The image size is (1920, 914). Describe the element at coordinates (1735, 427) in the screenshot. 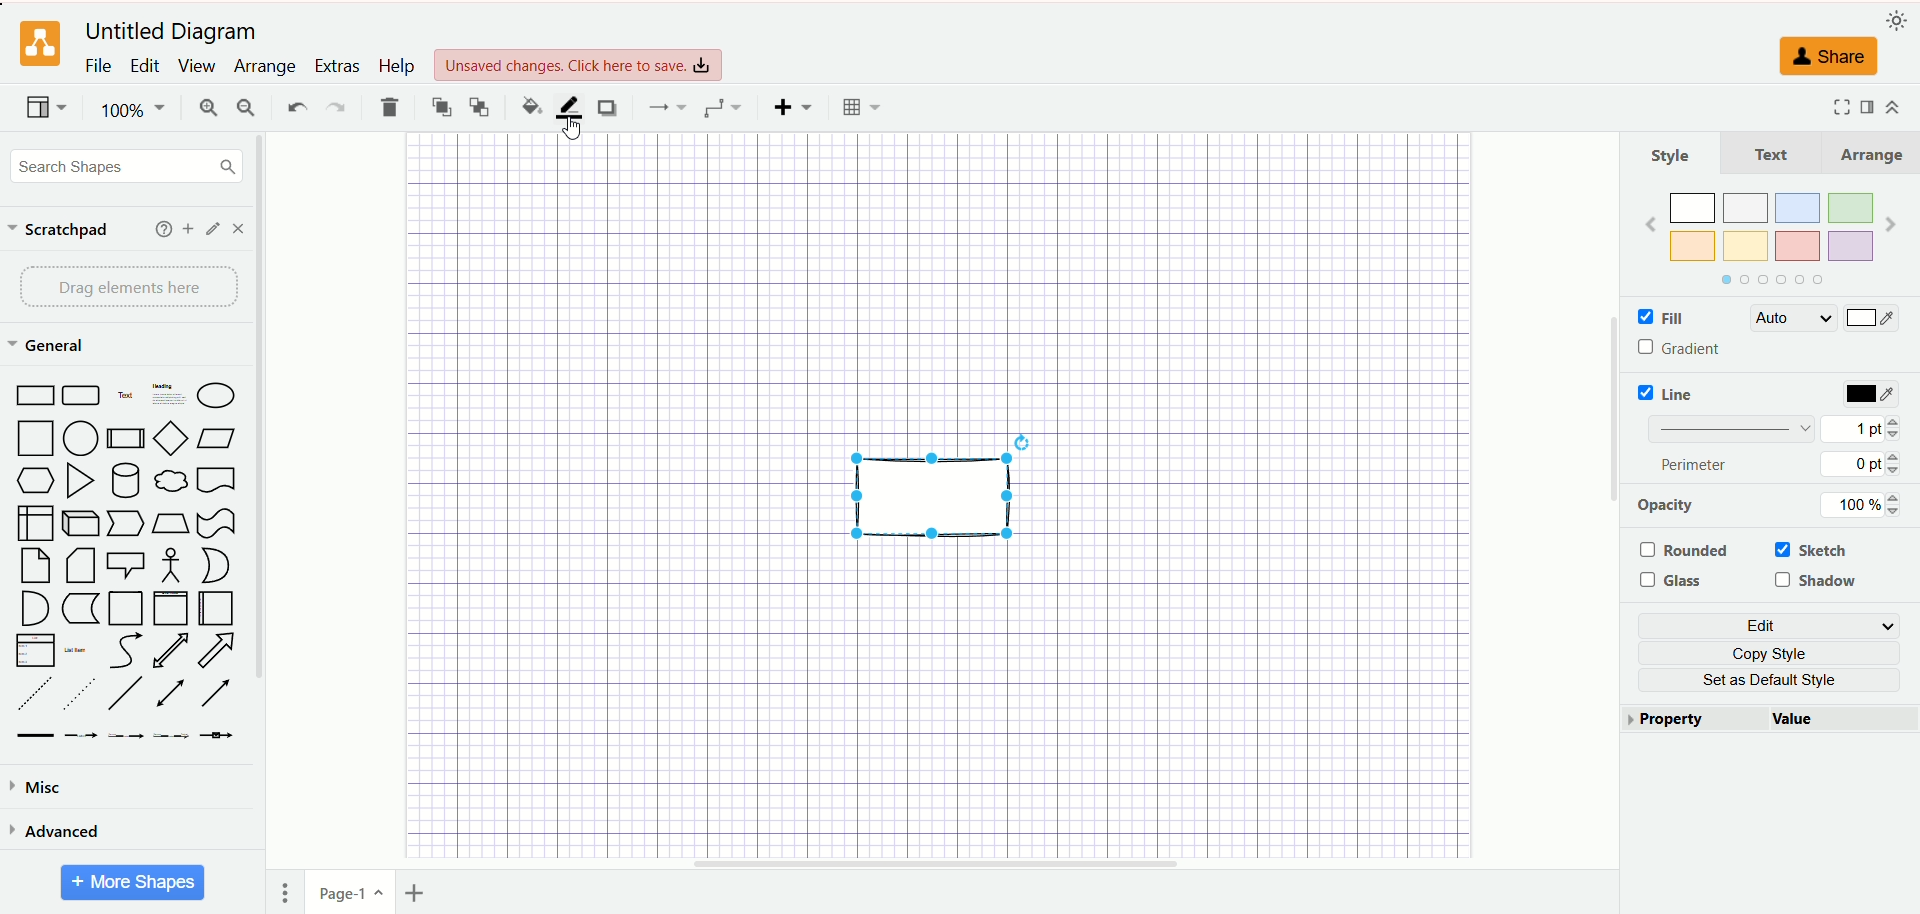

I see `pattern` at that location.